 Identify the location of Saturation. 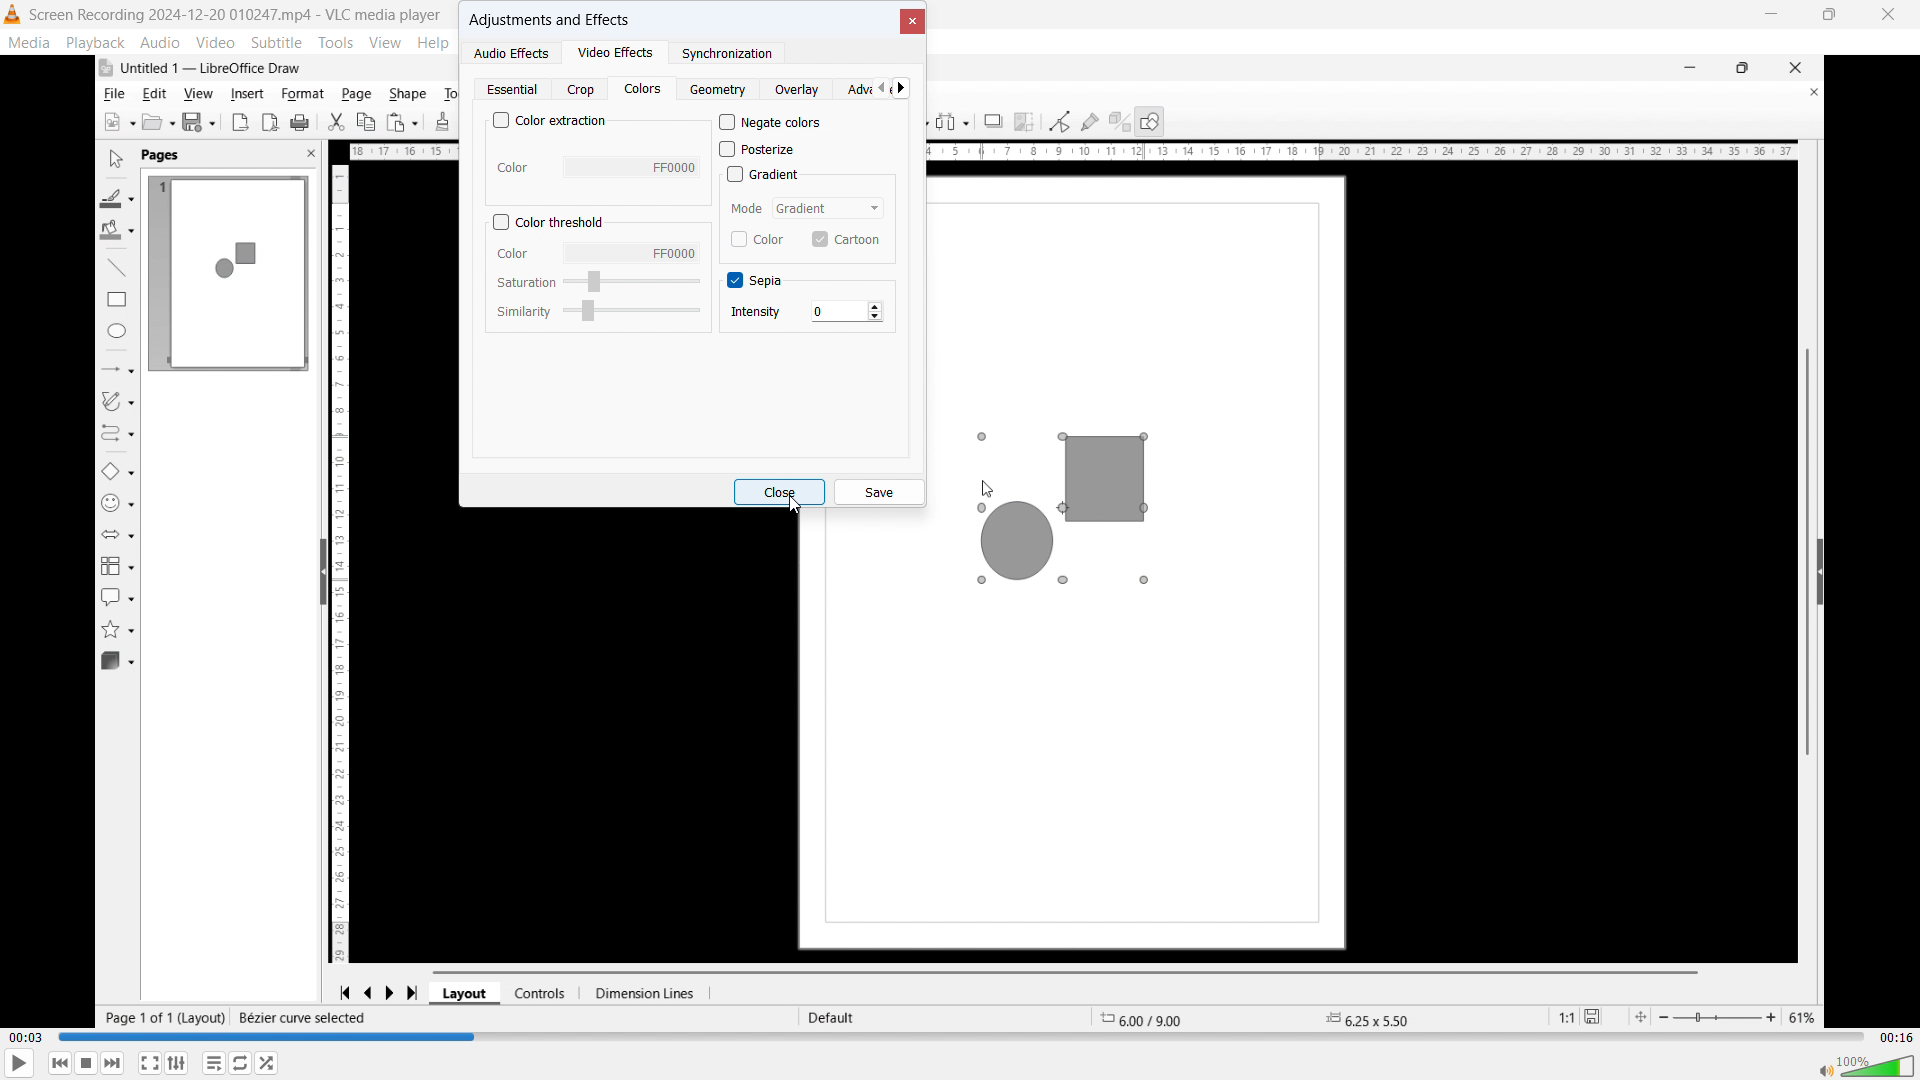
(527, 284).